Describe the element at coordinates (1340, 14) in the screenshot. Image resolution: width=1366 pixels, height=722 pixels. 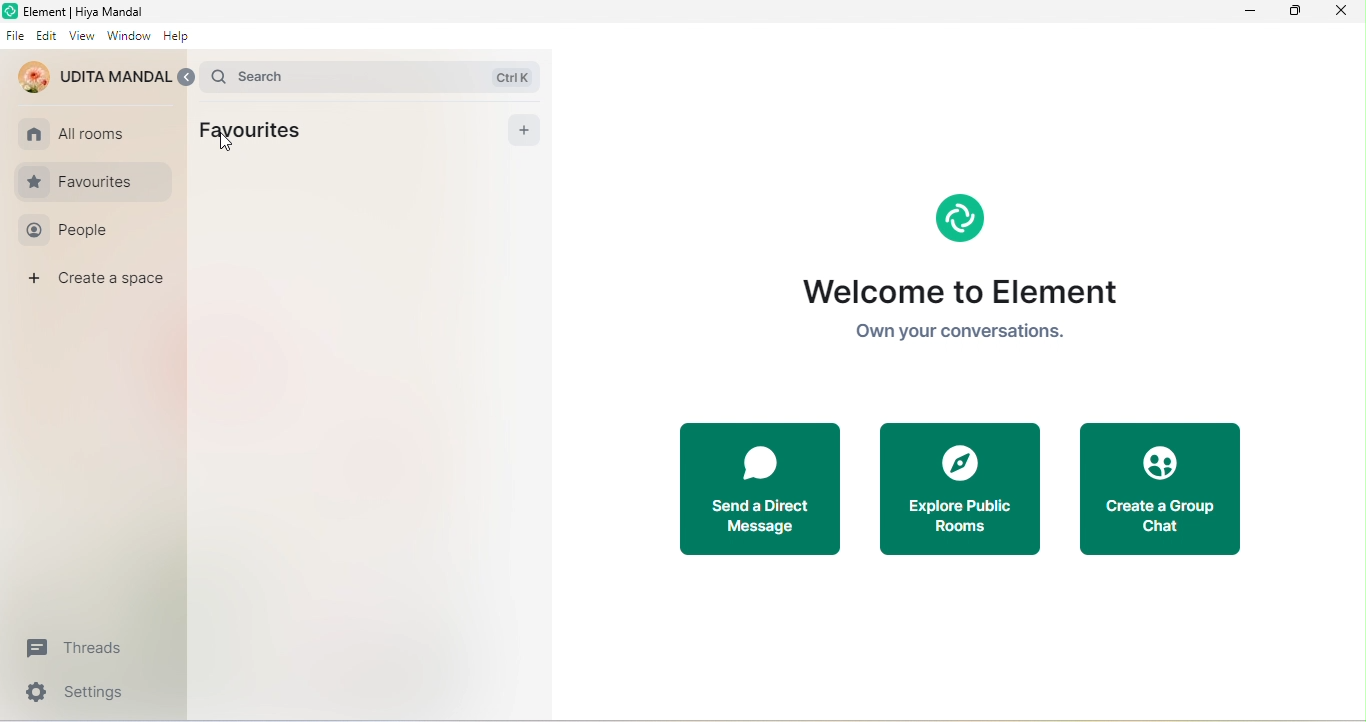
I see `close` at that location.